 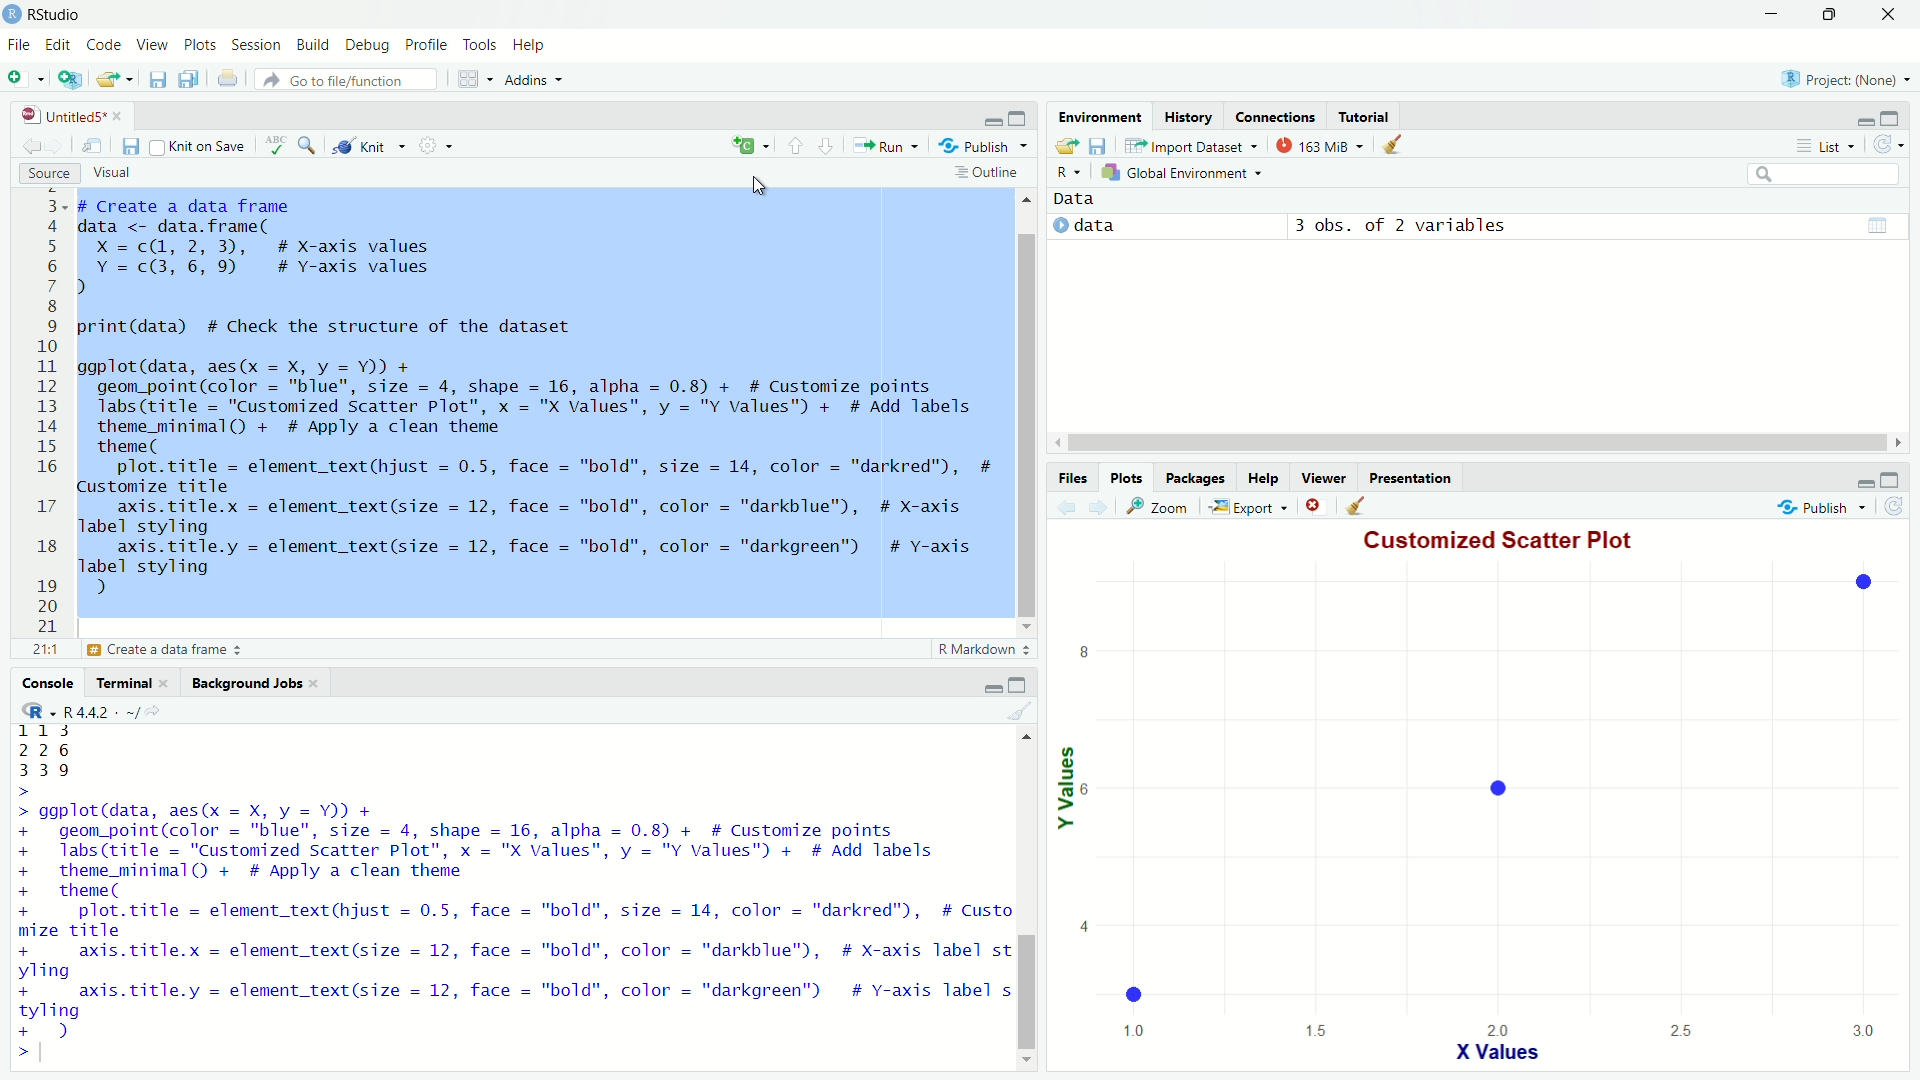 I want to click on Connections, so click(x=1276, y=119).